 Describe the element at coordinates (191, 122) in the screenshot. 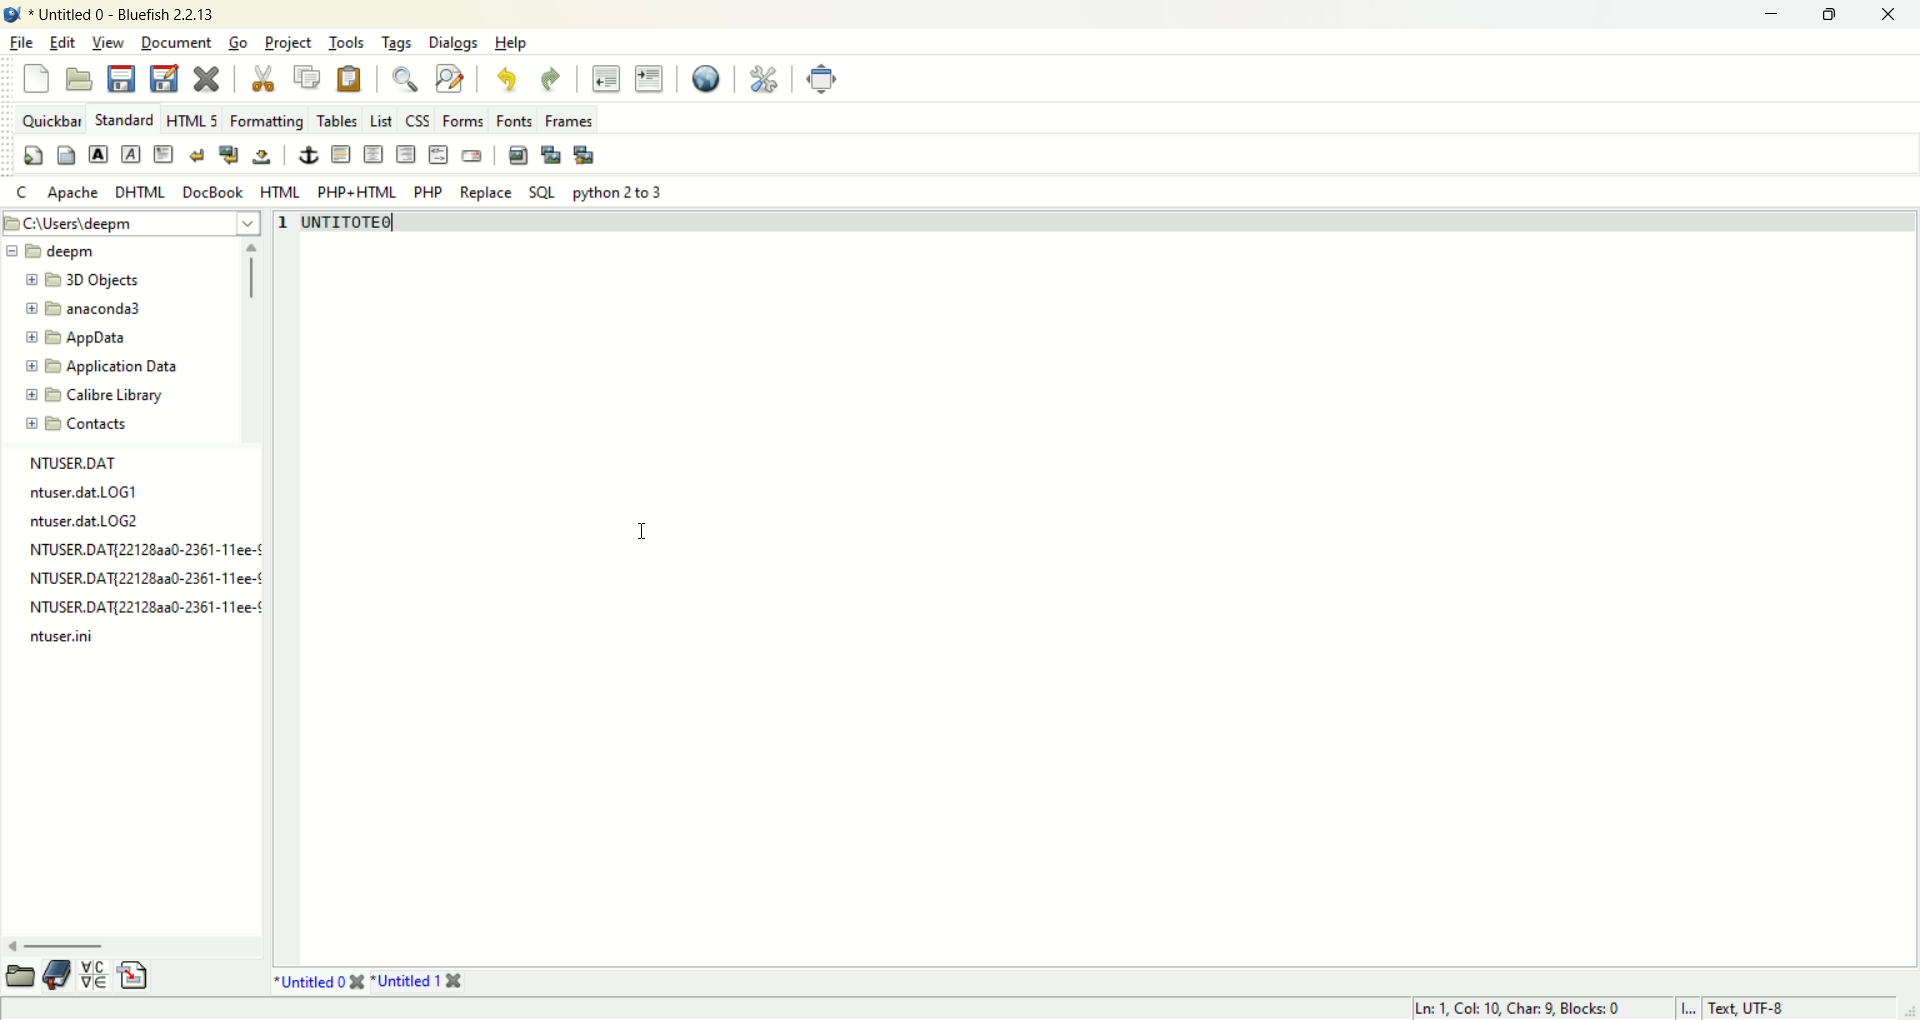

I see `HTML 5` at that location.